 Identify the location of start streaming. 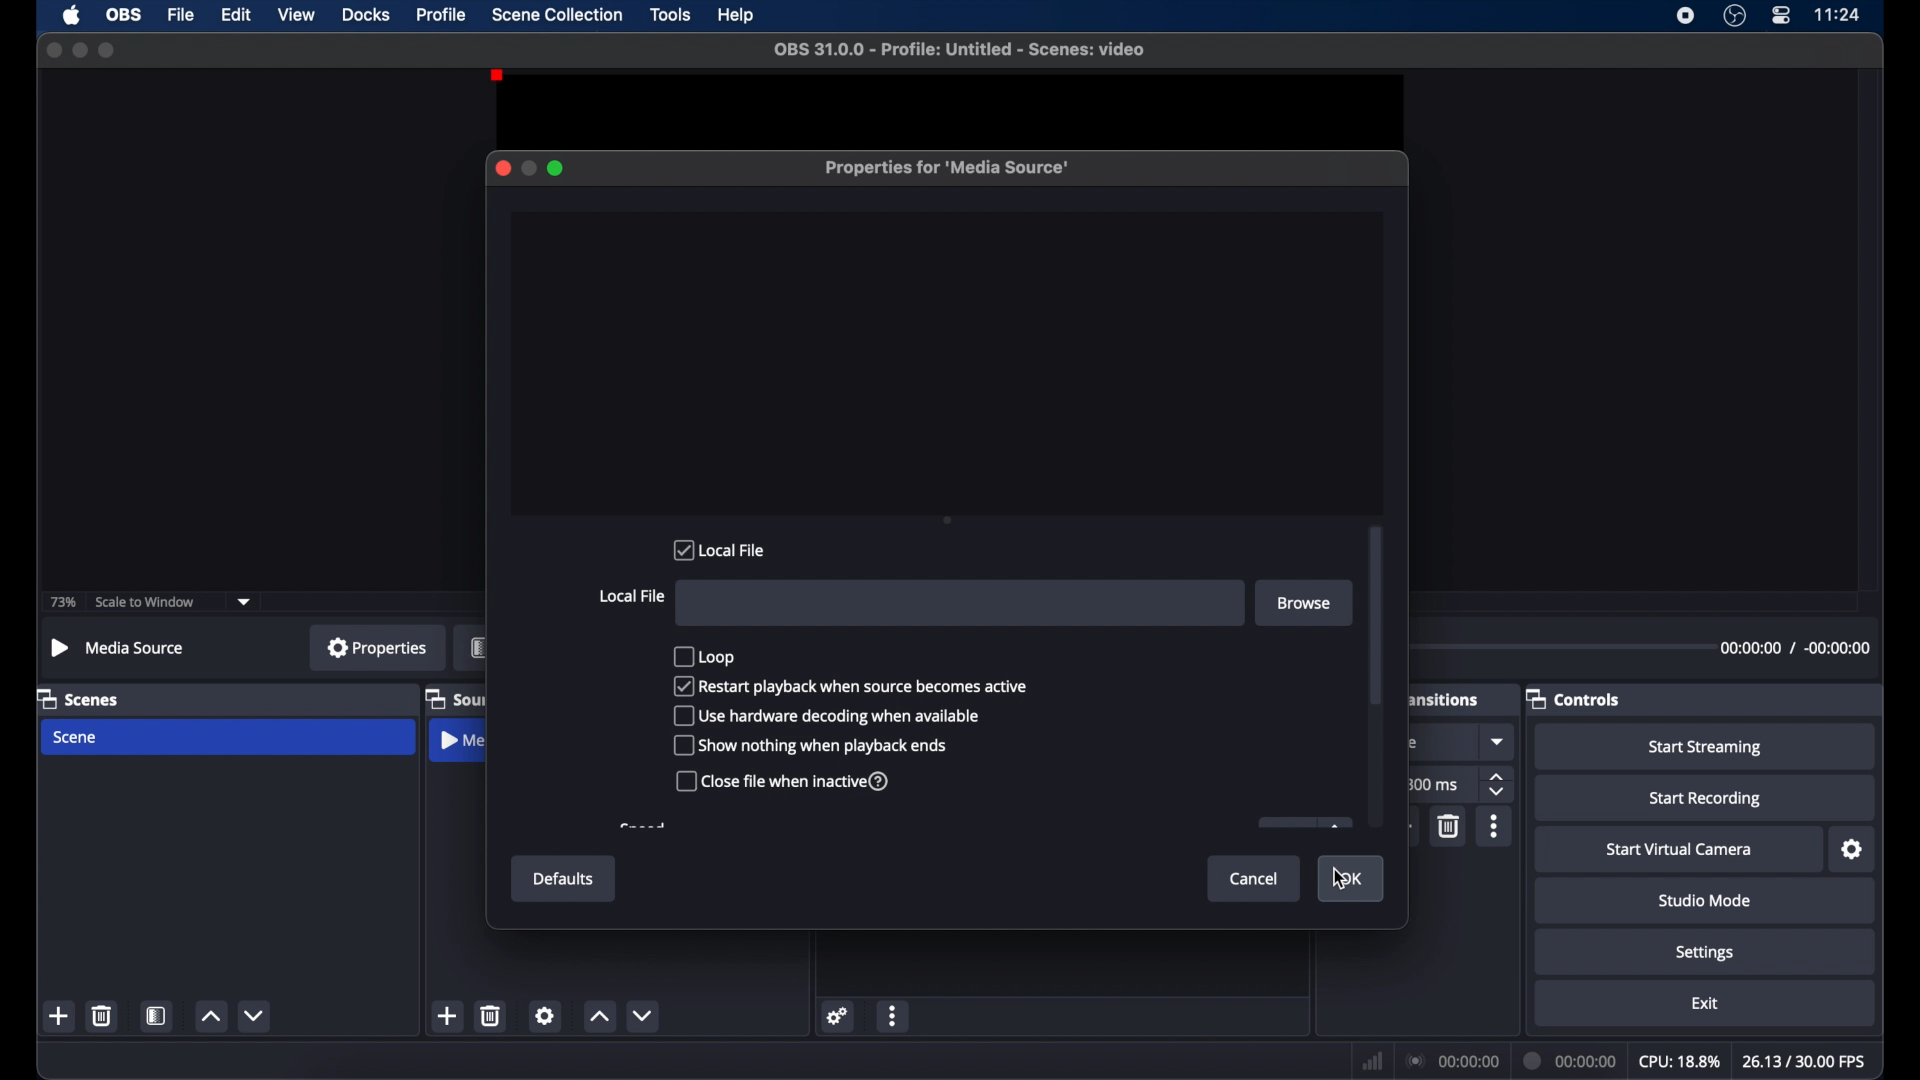
(1708, 748).